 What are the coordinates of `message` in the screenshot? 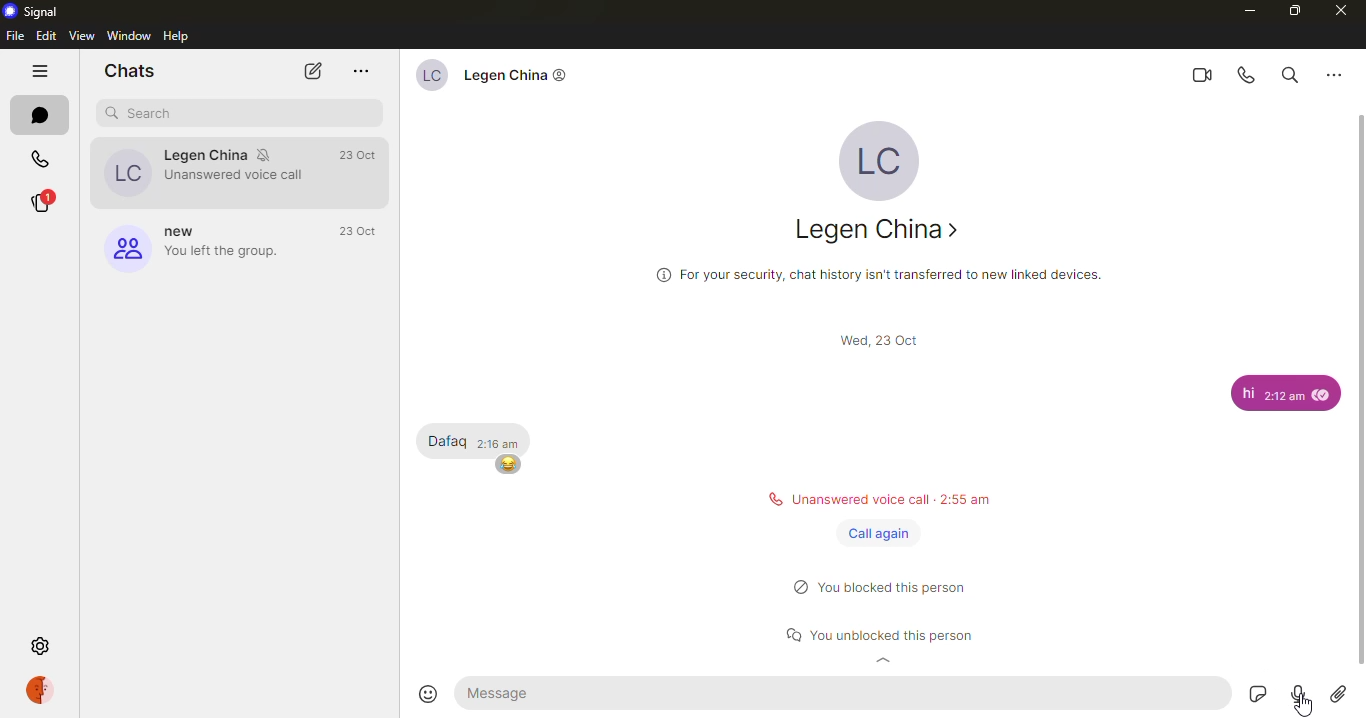 It's located at (478, 439).